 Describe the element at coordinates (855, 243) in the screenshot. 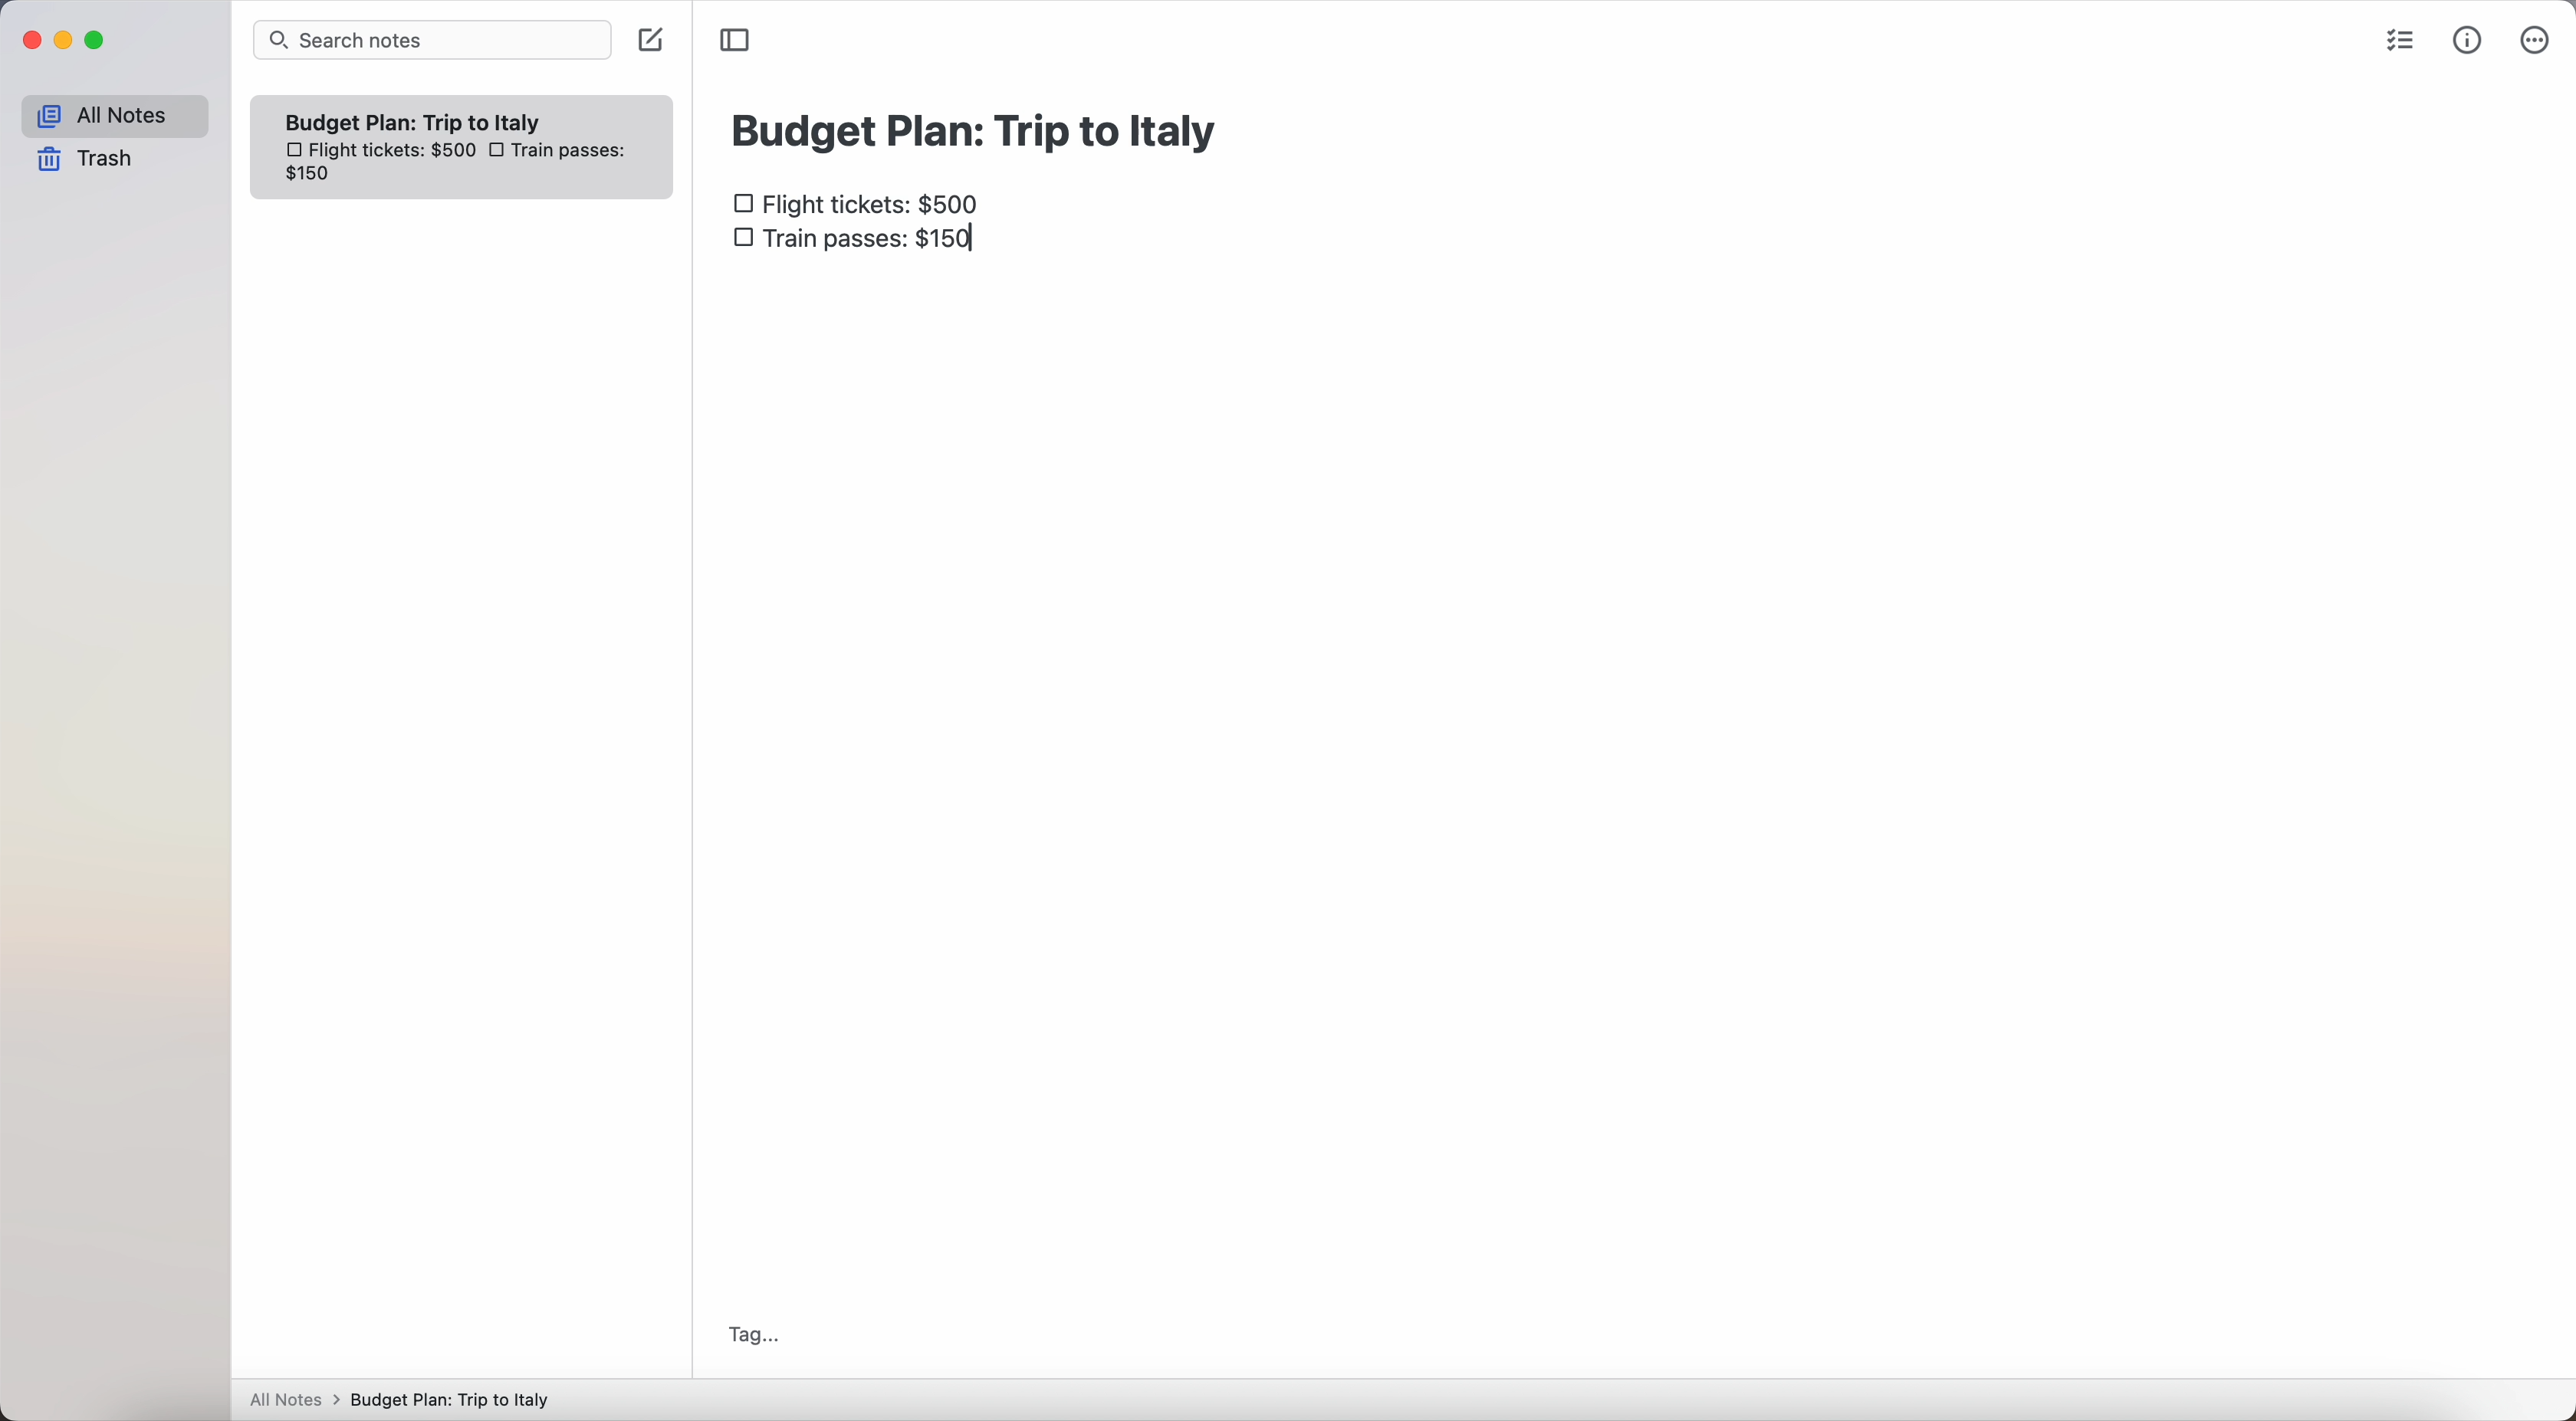

I see `train passes` at that location.